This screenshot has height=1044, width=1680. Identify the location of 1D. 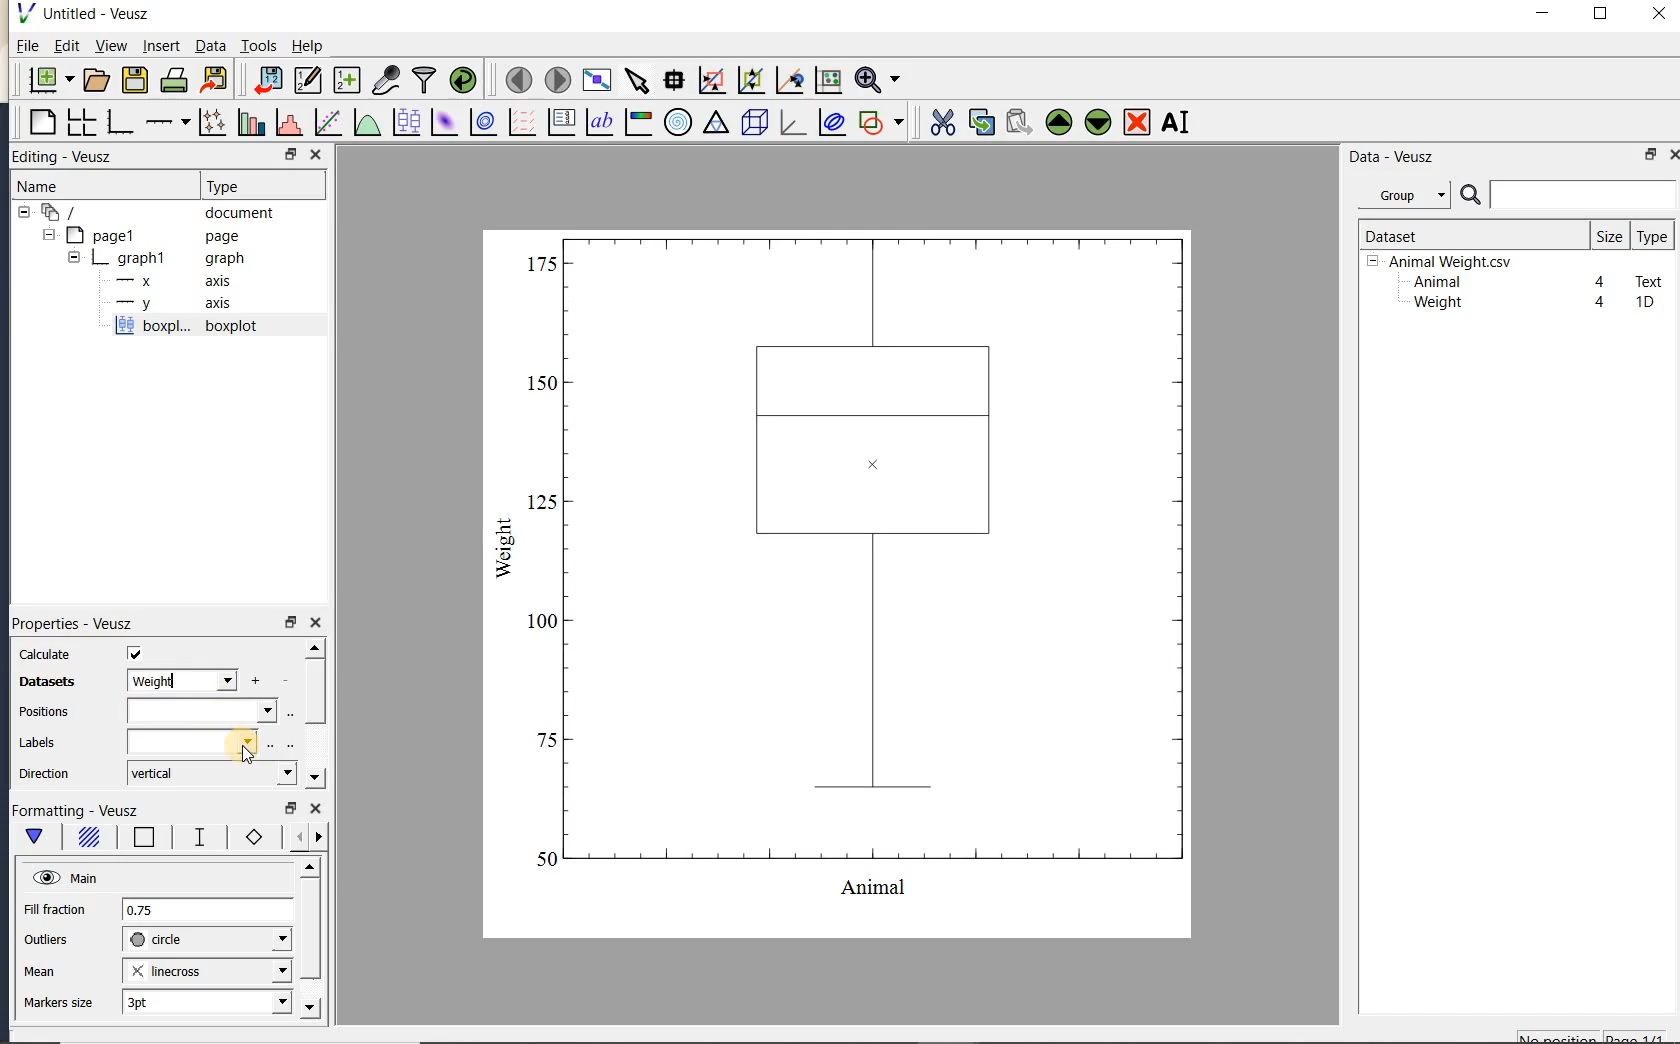
(1644, 302).